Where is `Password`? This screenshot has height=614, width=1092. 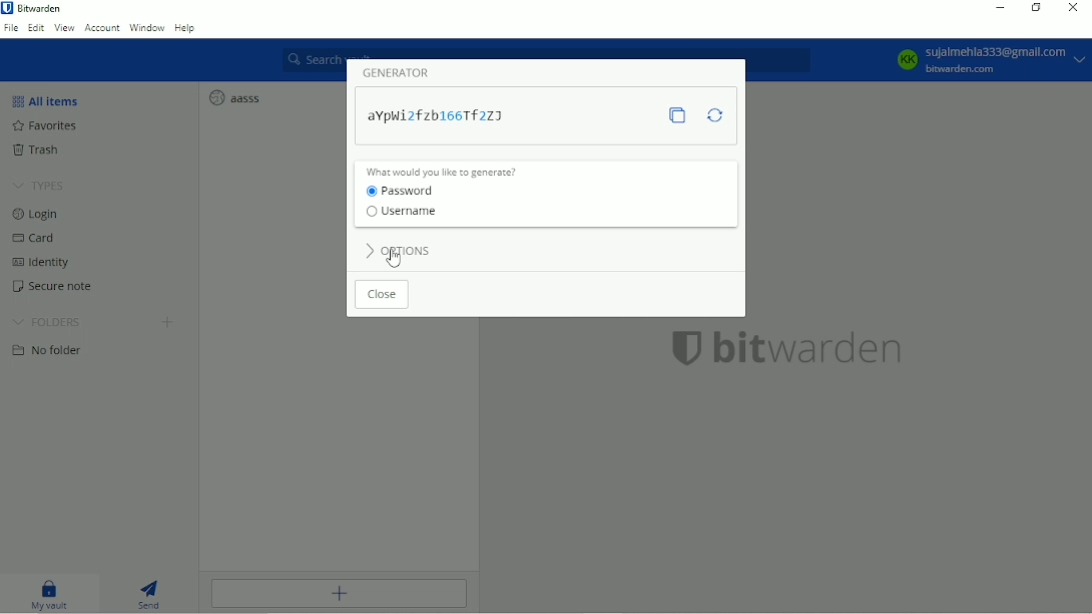 Password is located at coordinates (437, 116).